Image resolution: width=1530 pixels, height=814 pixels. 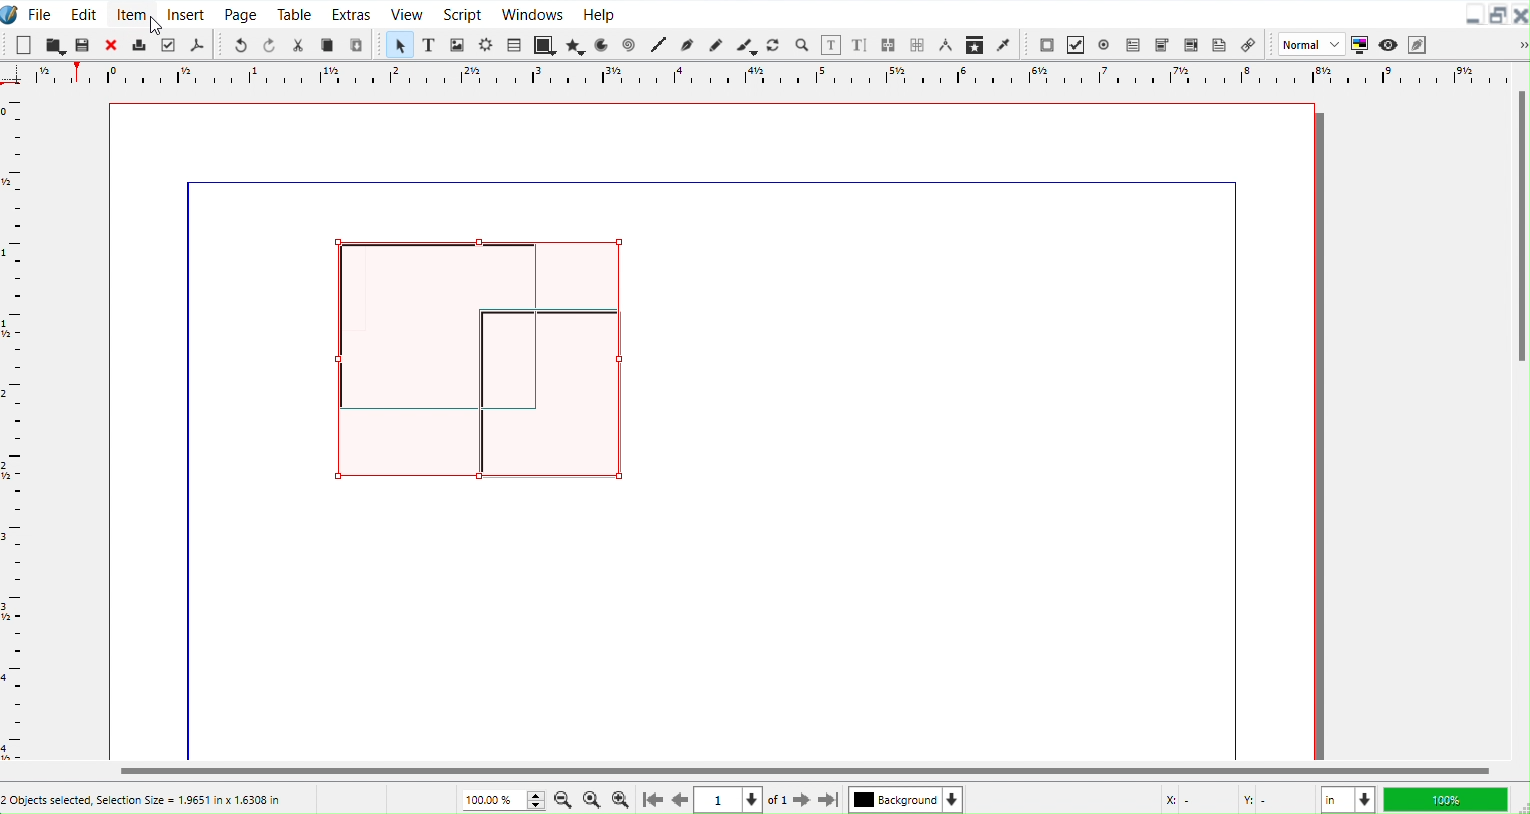 What do you see at coordinates (505, 799) in the screenshot?
I see `Current Zoom level` at bounding box center [505, 799].